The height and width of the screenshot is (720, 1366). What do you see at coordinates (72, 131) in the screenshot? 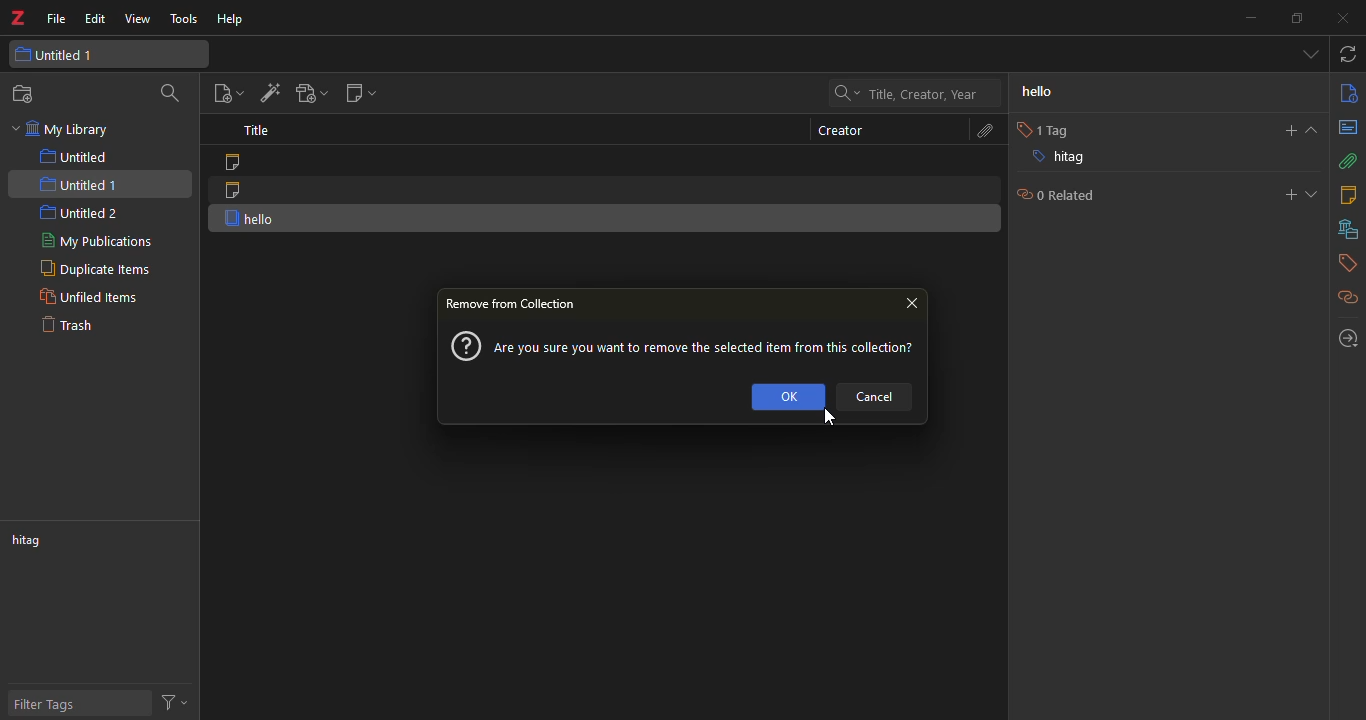
I see `my library` at bounding box center [72, 131].